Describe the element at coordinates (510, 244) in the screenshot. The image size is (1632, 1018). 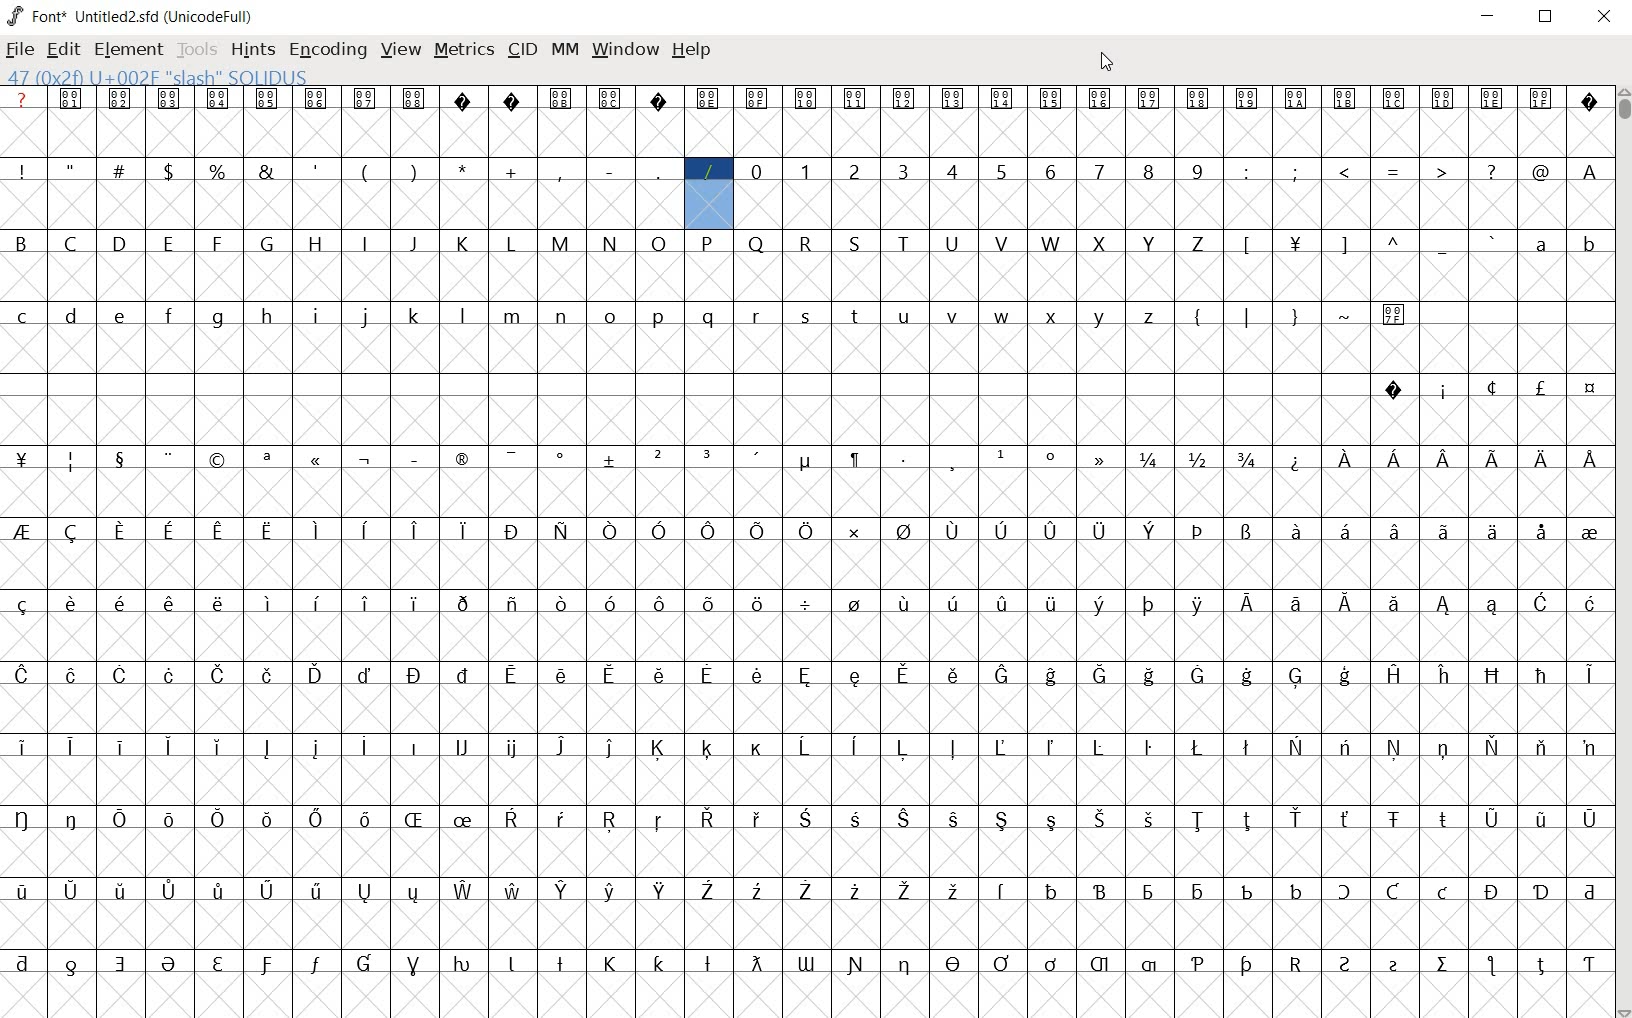
I see `glyph` at that location.